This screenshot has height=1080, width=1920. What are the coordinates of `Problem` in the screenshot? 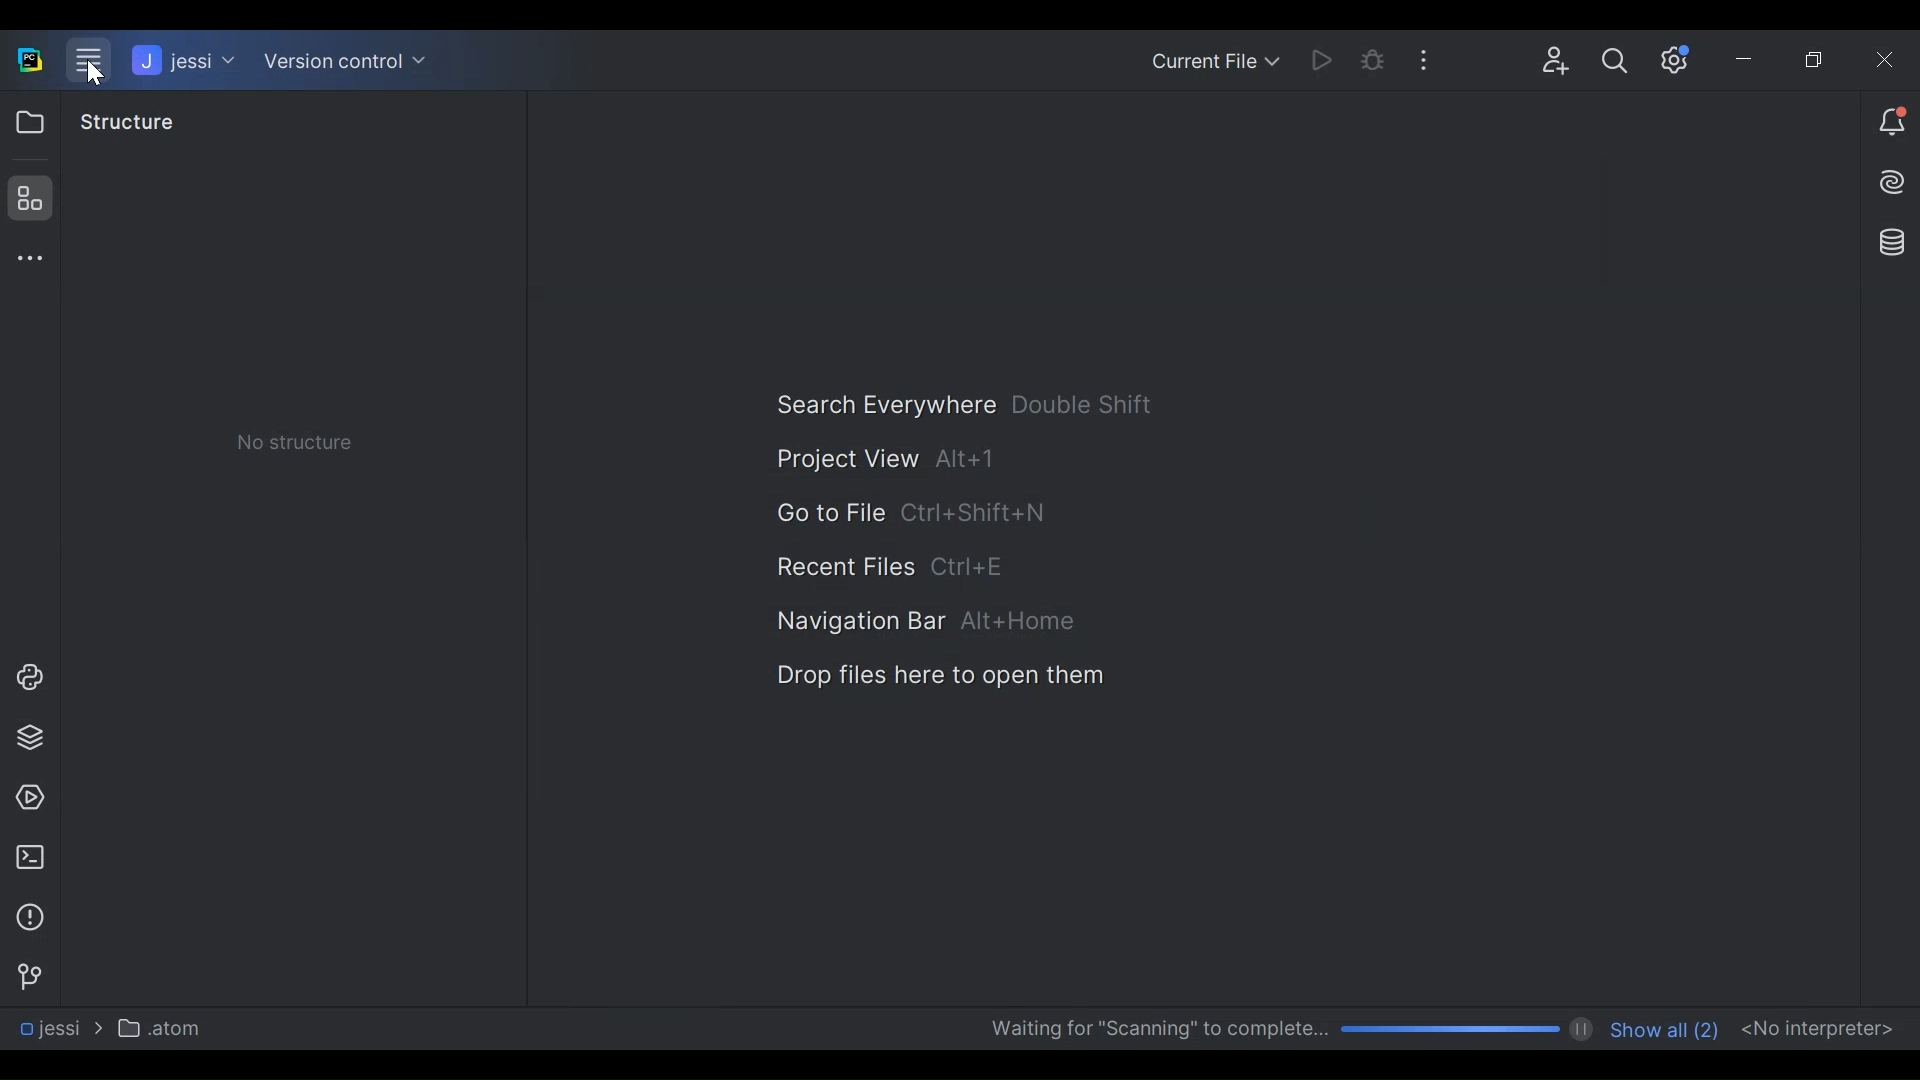 It's located at (29, 917).